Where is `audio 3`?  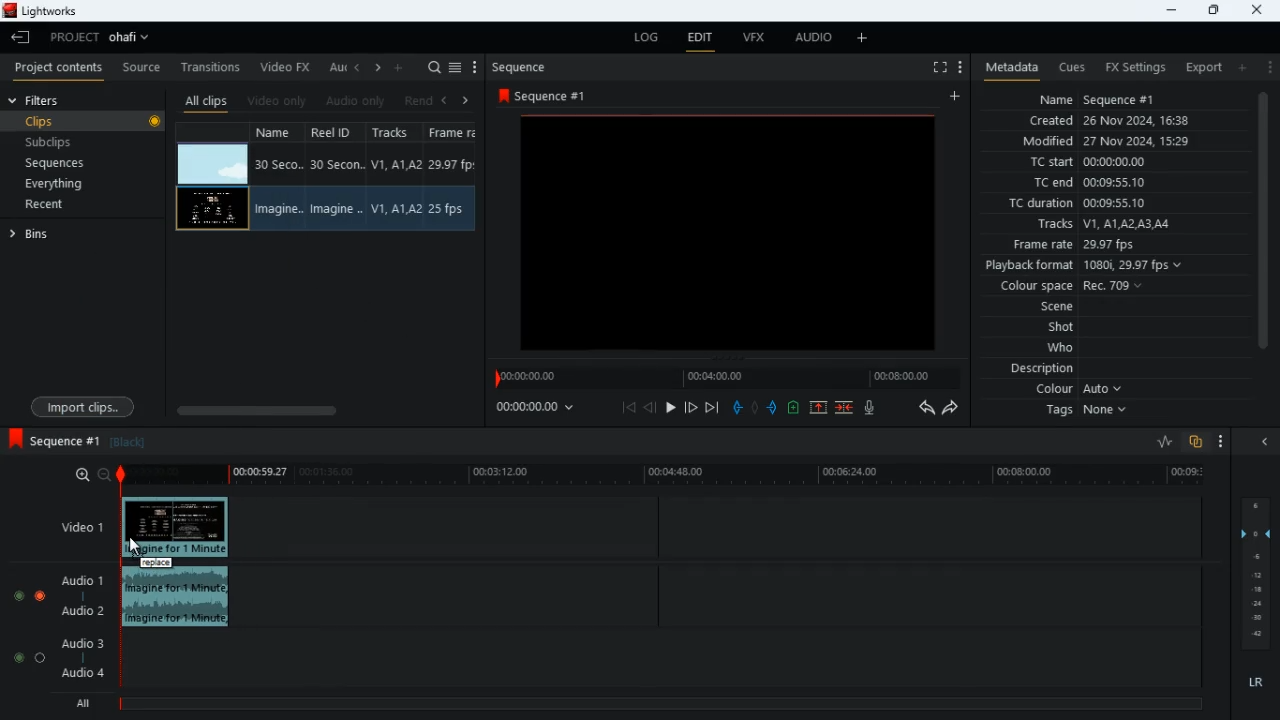 audio 3 is located at coordinates (78, 642).